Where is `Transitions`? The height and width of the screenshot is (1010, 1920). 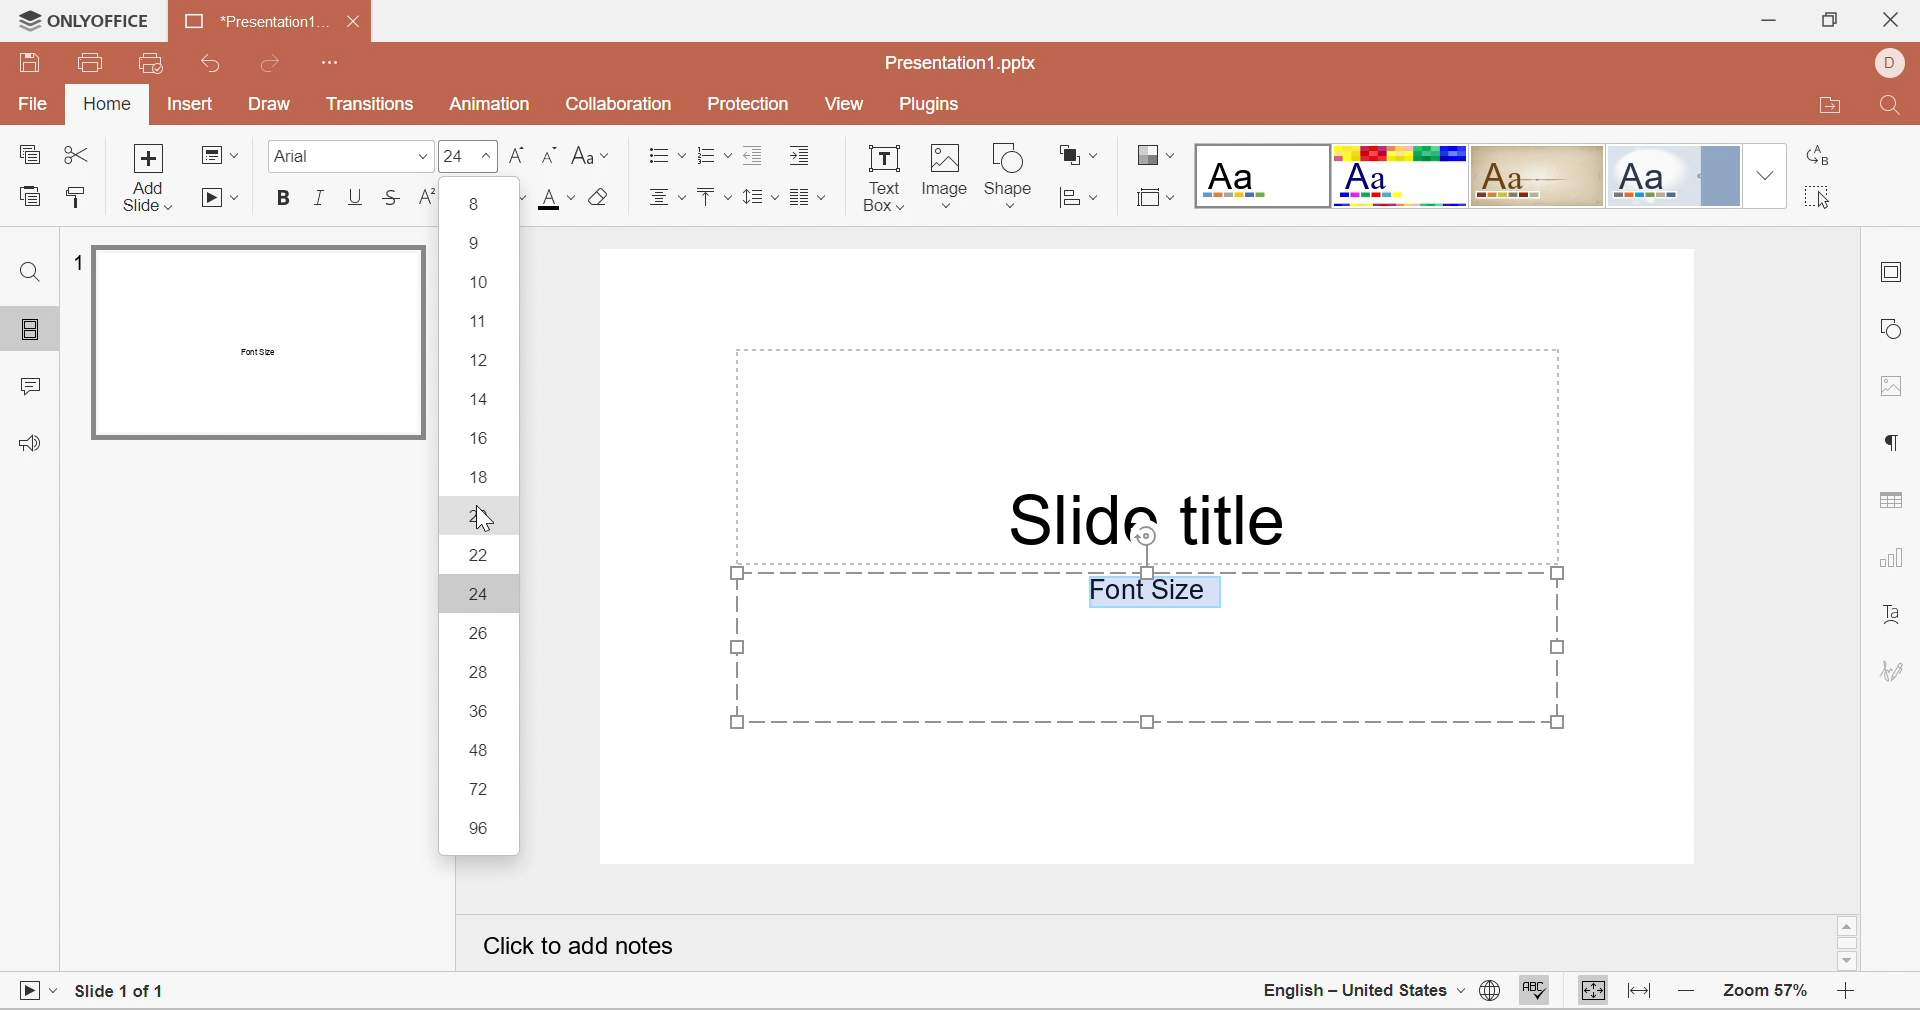
Transitions is located at coordinates (371, 108).